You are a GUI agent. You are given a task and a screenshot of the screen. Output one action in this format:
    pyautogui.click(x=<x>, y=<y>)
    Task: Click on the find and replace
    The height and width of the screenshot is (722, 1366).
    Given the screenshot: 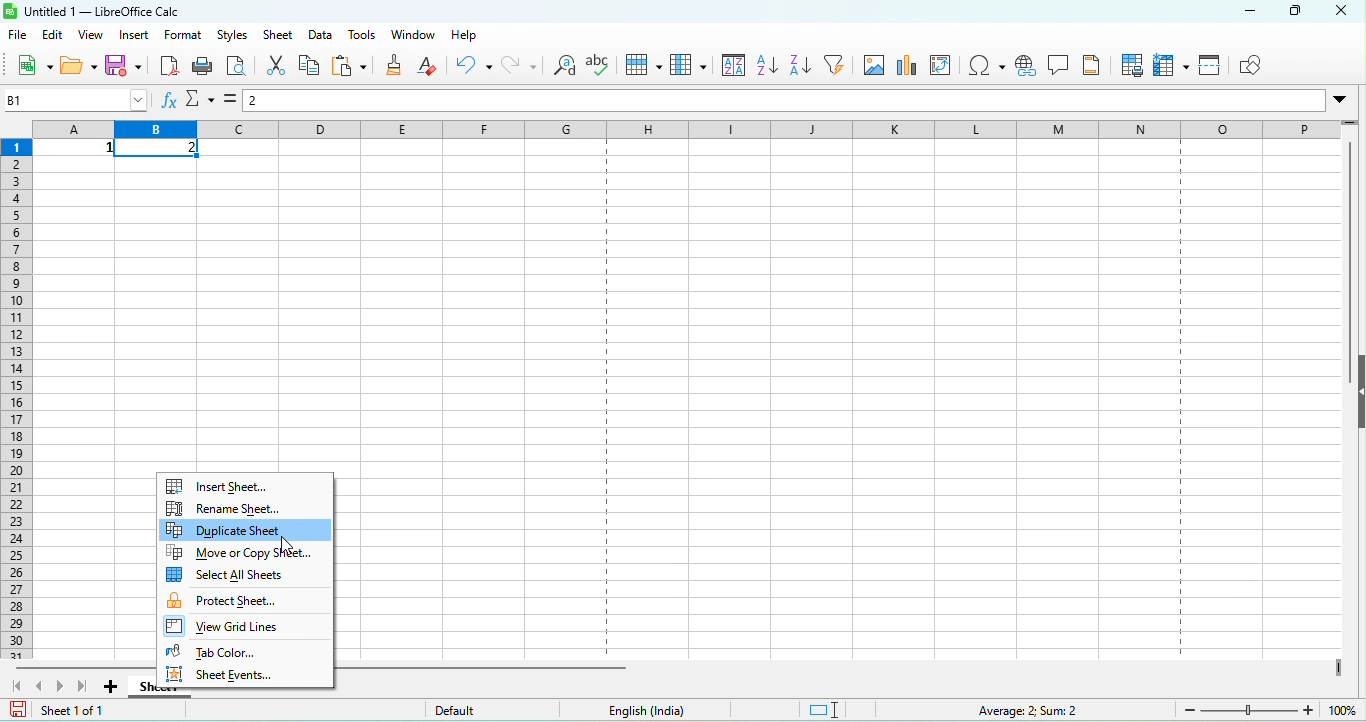 What is the action you would take?
    pyautogui.click(x=563, y=70)
    